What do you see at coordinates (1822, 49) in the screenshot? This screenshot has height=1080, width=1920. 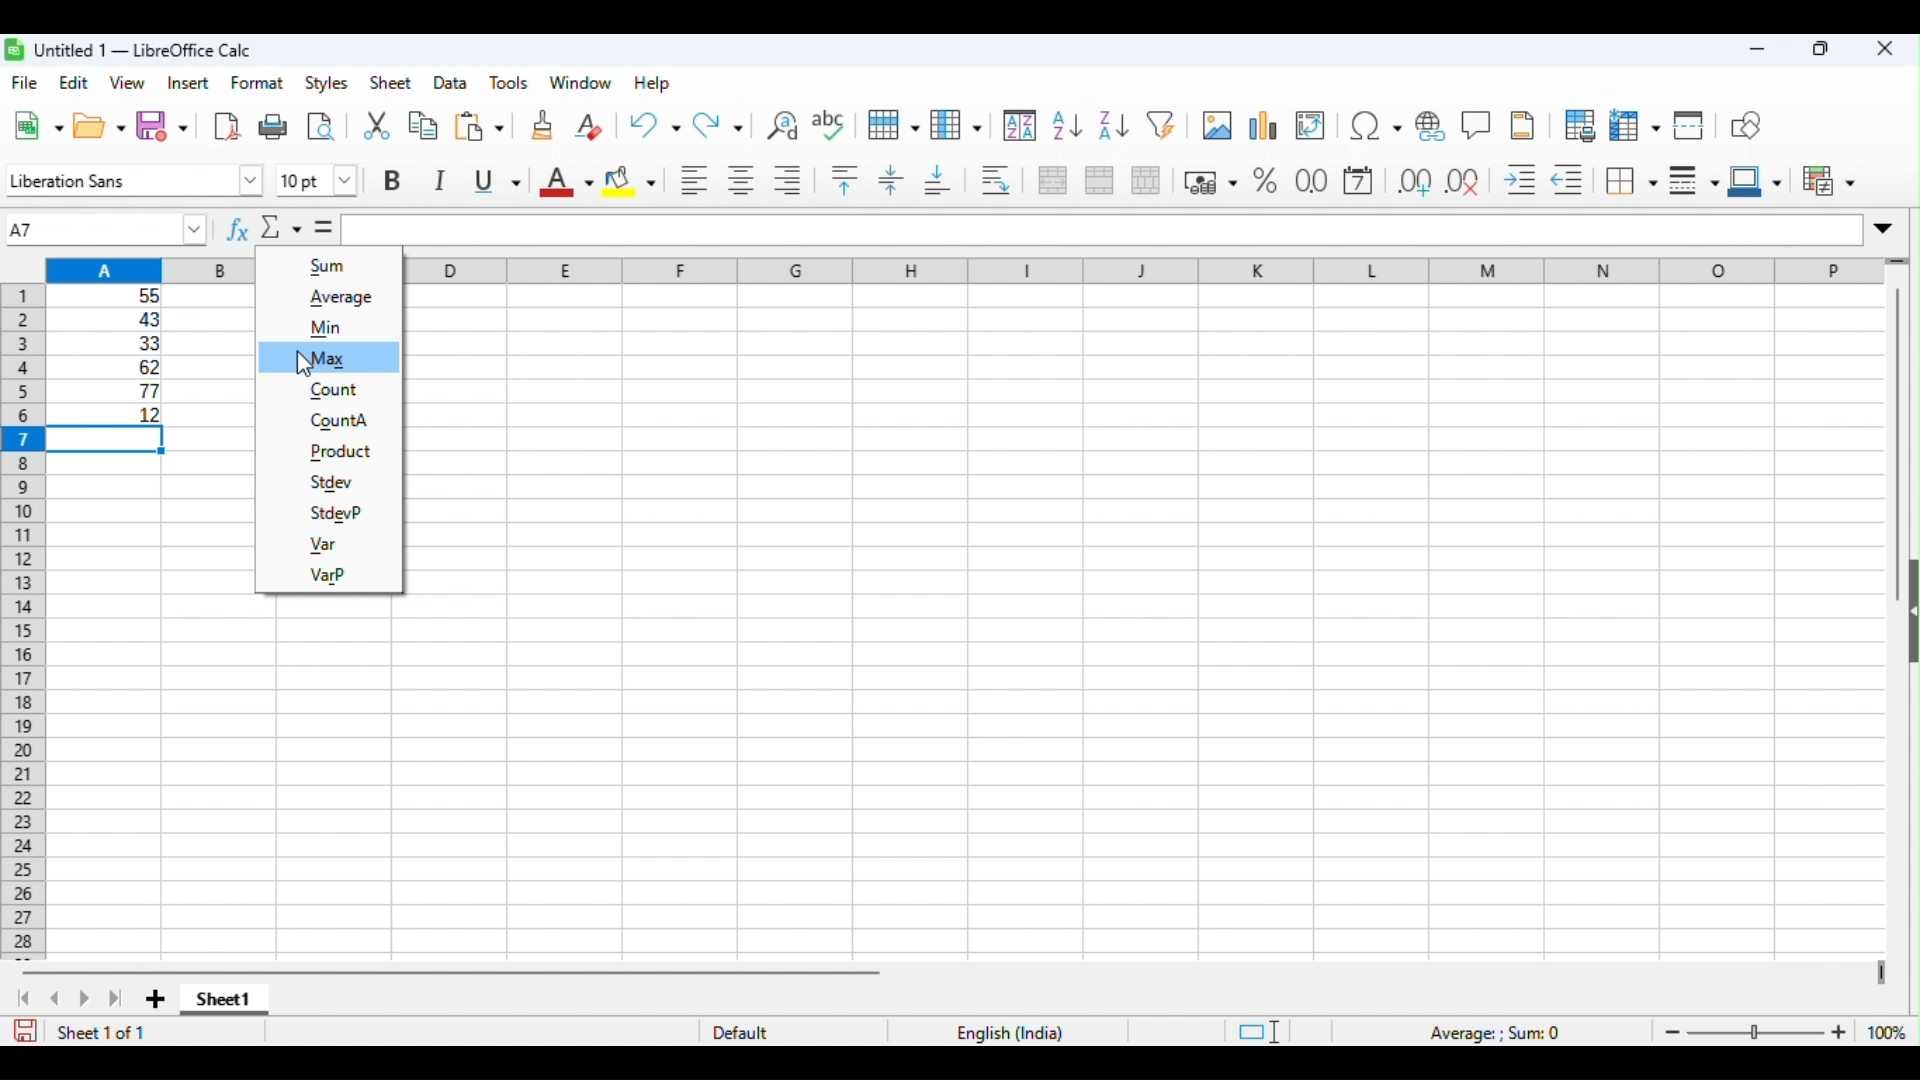 I see `maximize` at bounding box center [1822, 49].